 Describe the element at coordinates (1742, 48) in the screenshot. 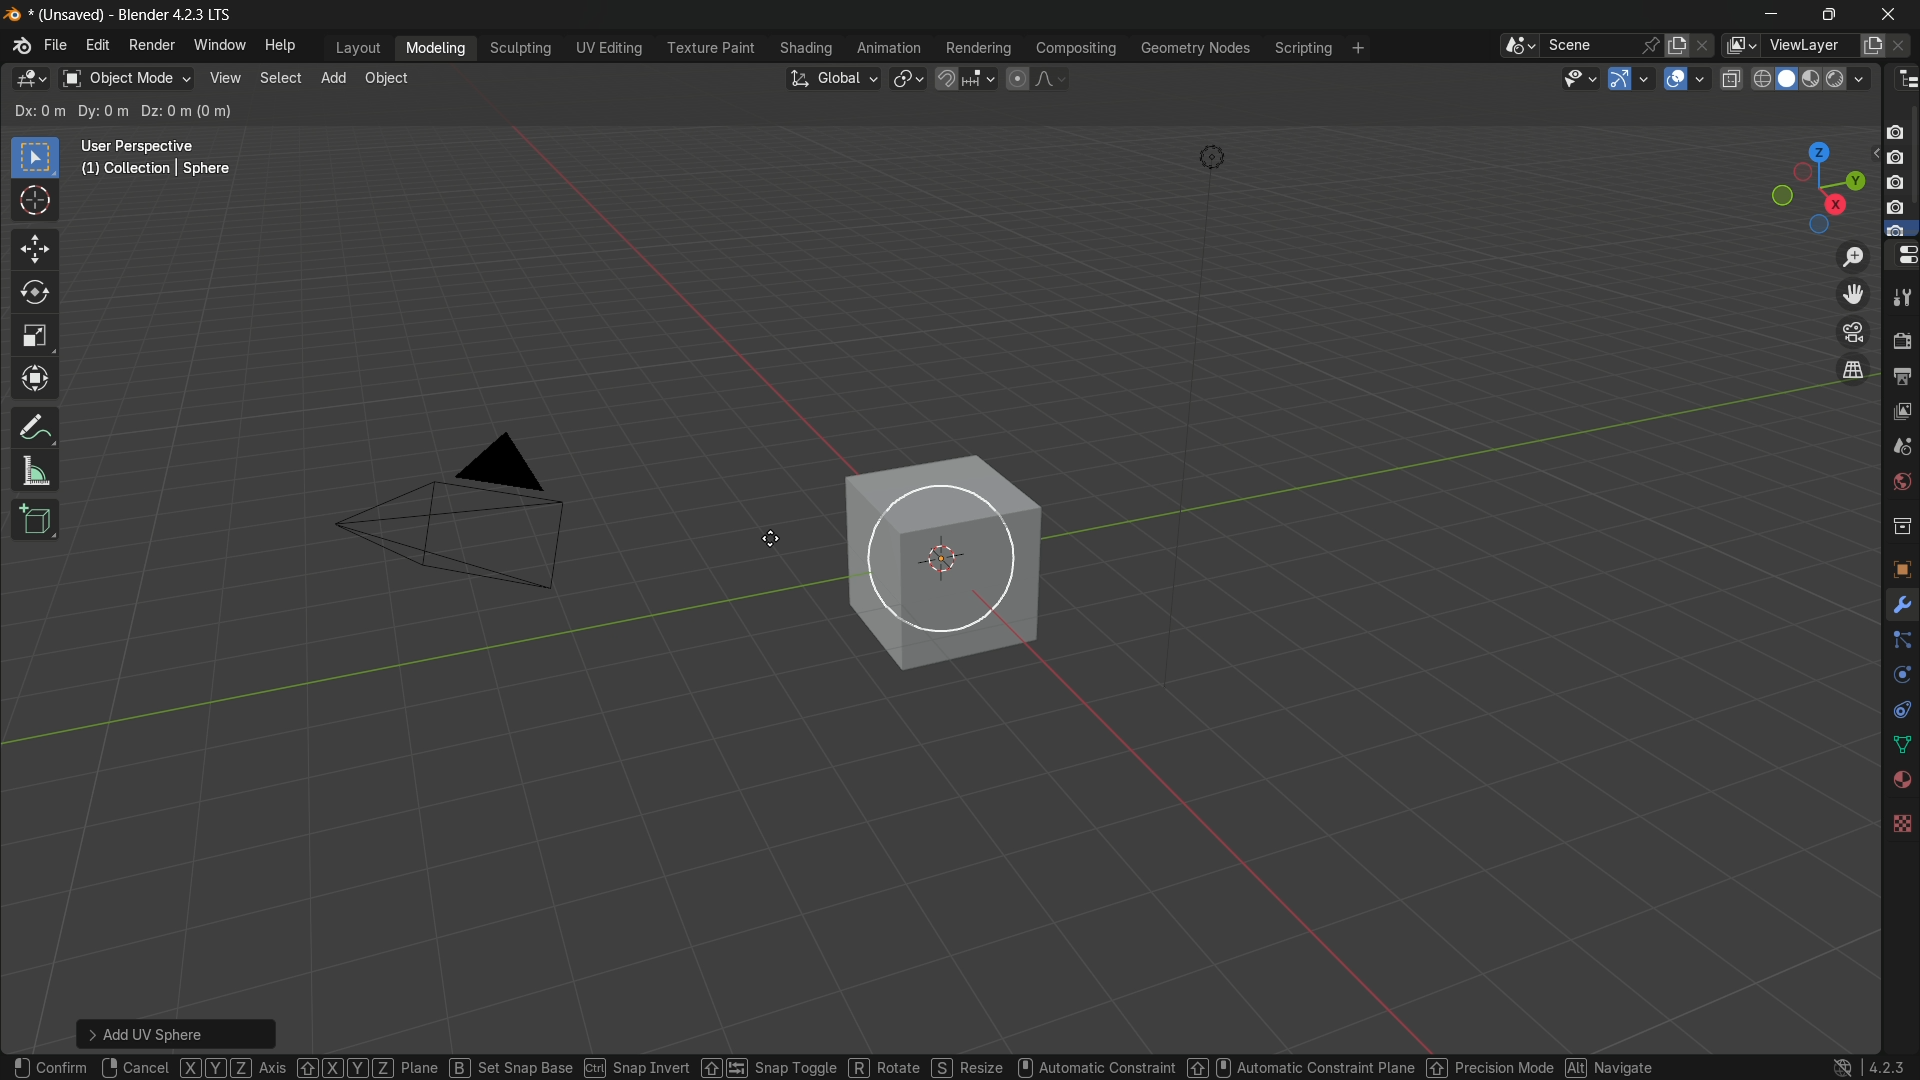

I see `browse views` at that location.